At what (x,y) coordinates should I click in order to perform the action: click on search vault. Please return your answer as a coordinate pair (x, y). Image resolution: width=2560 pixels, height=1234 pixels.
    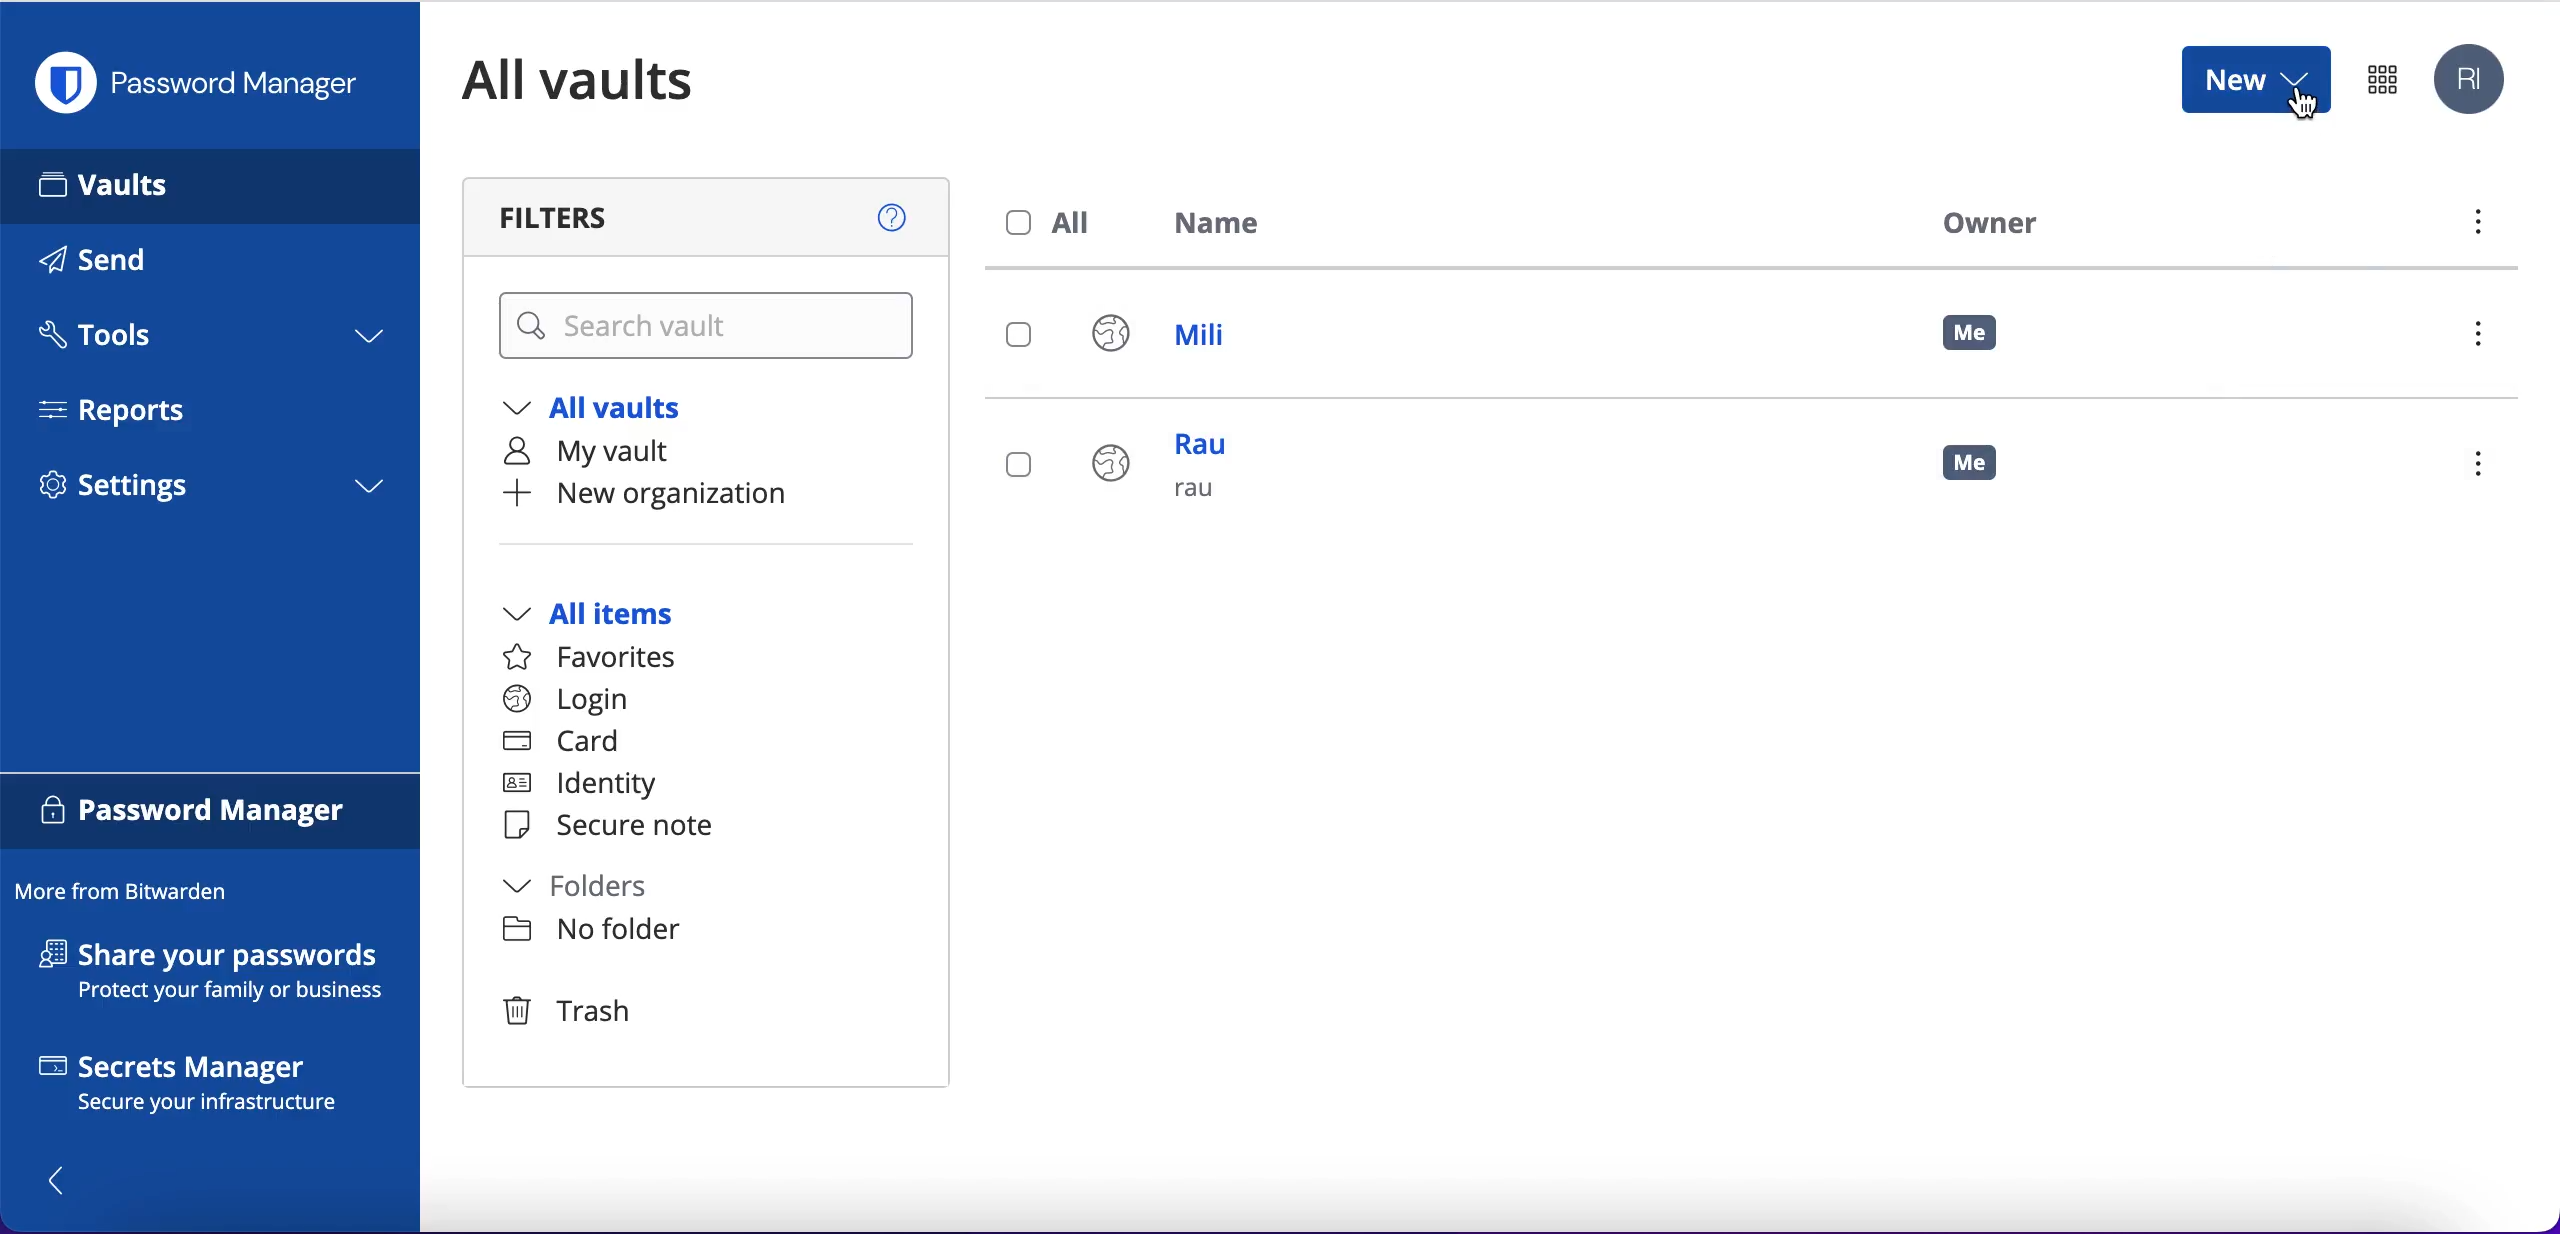
    Looking at the image, I should click on (710, 327).